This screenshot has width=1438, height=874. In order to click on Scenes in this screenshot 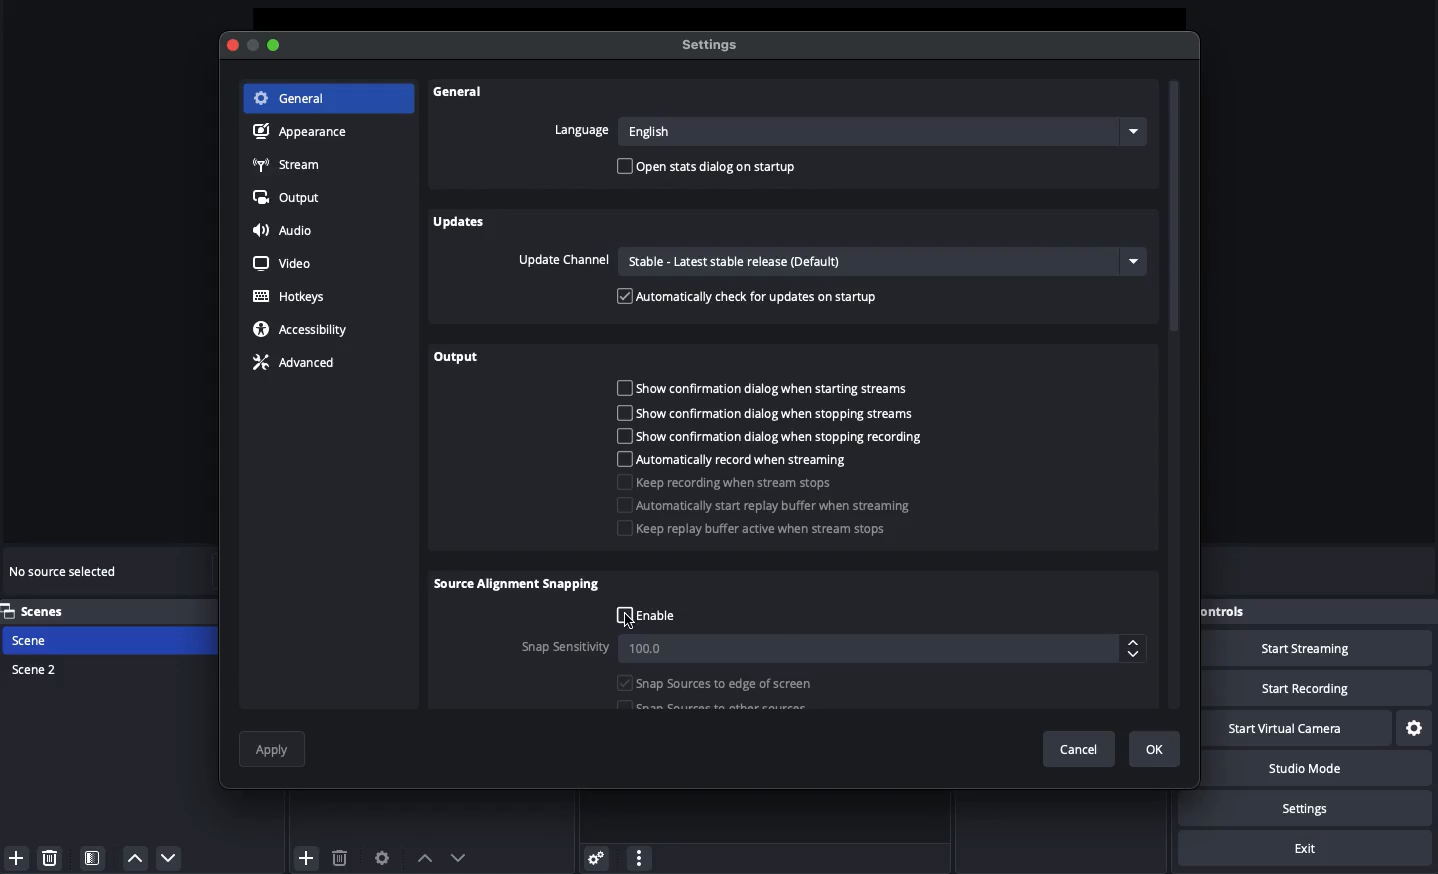, I will do `click(45, 611)`.